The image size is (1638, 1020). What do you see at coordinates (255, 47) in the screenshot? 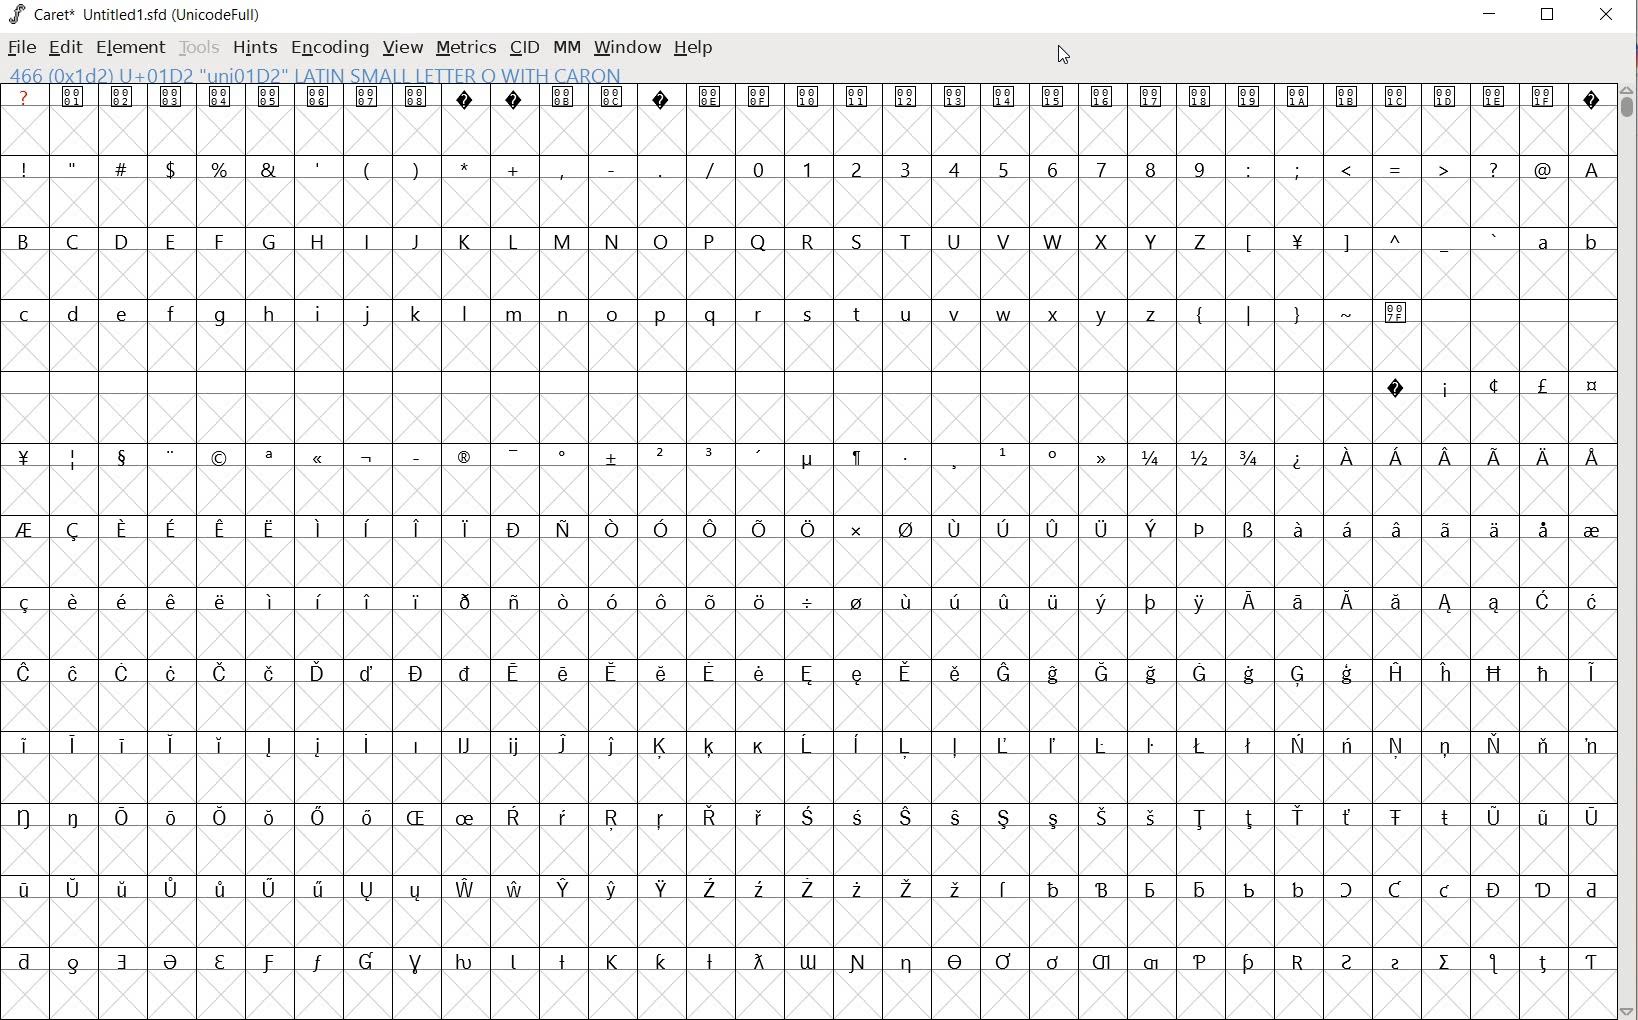
I see `HINTS` at bounding box center [255, 47].